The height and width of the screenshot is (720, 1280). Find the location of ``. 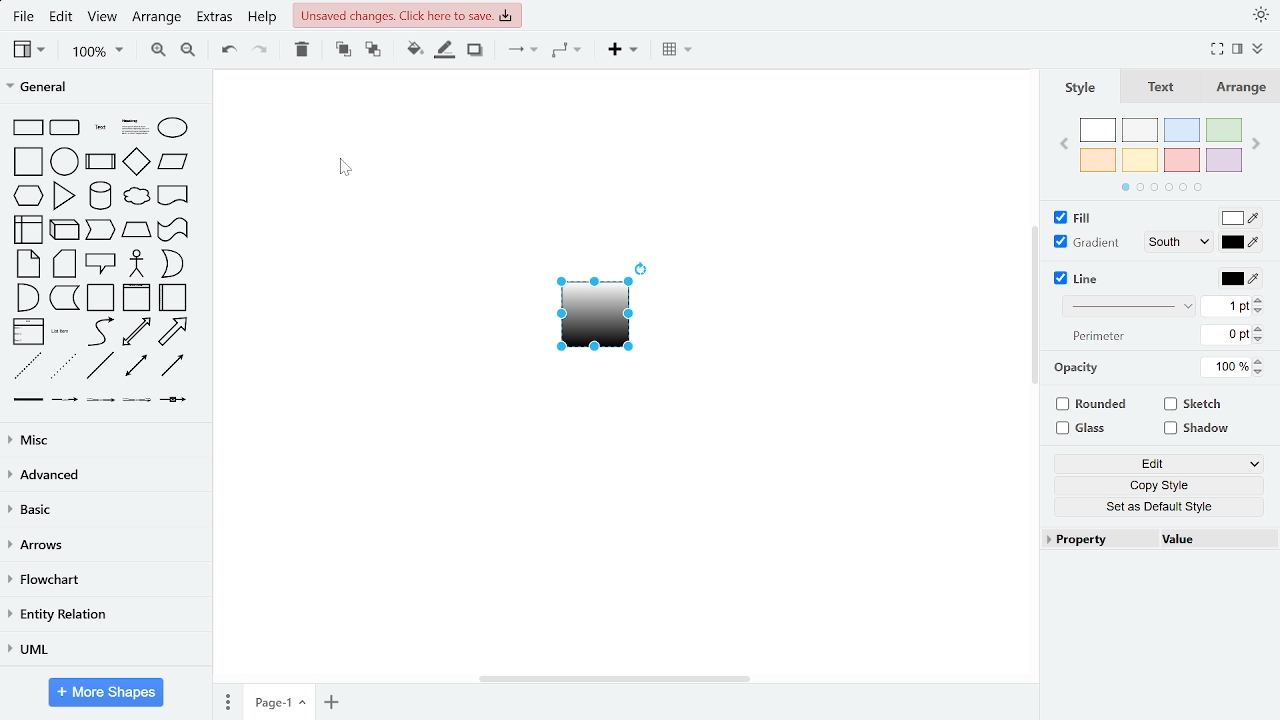

 is located at coordinates (63, 398).